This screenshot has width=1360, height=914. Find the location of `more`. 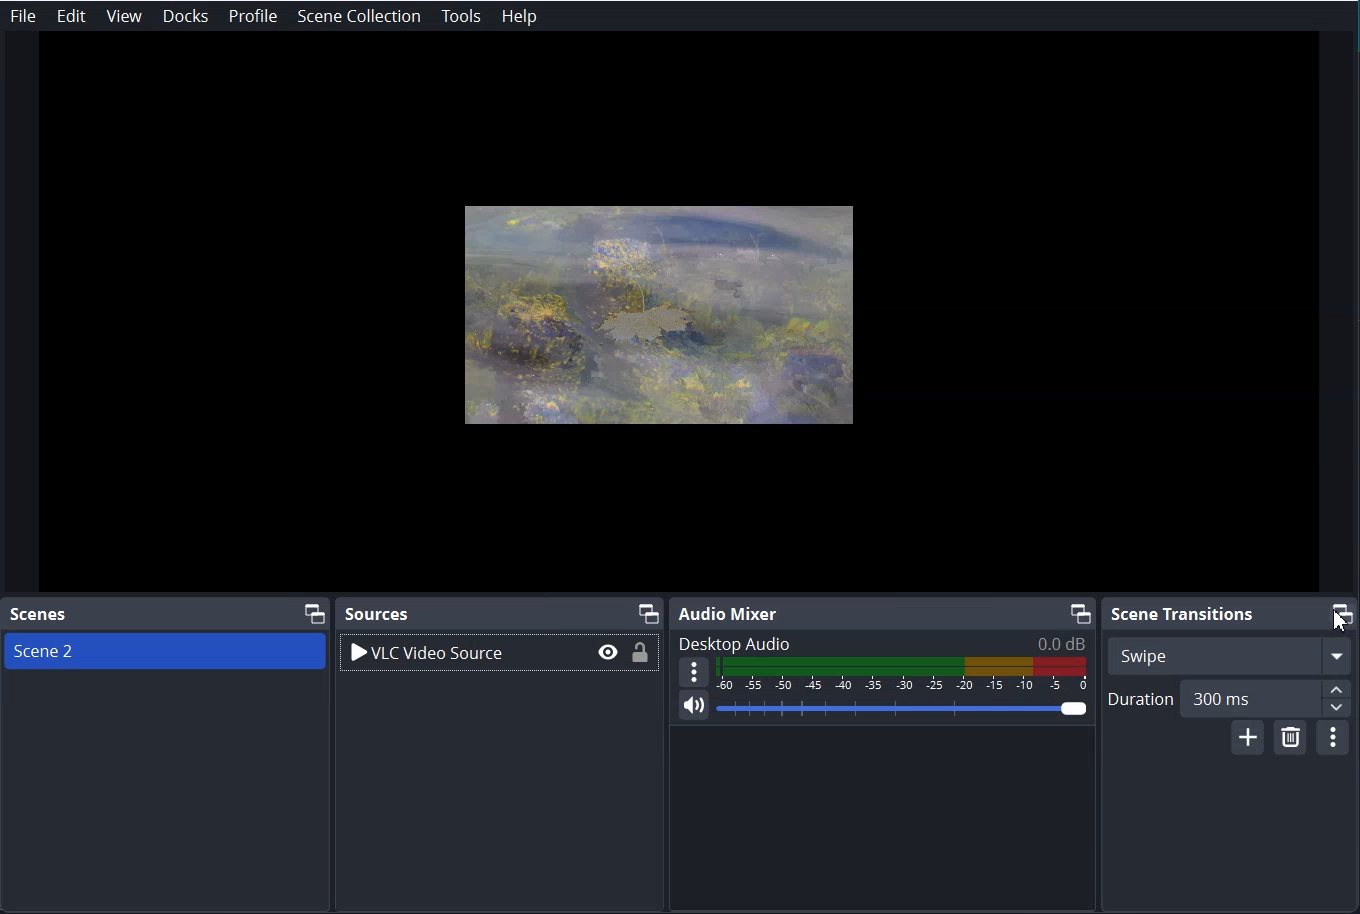

more is located at coordinates (695, 672).